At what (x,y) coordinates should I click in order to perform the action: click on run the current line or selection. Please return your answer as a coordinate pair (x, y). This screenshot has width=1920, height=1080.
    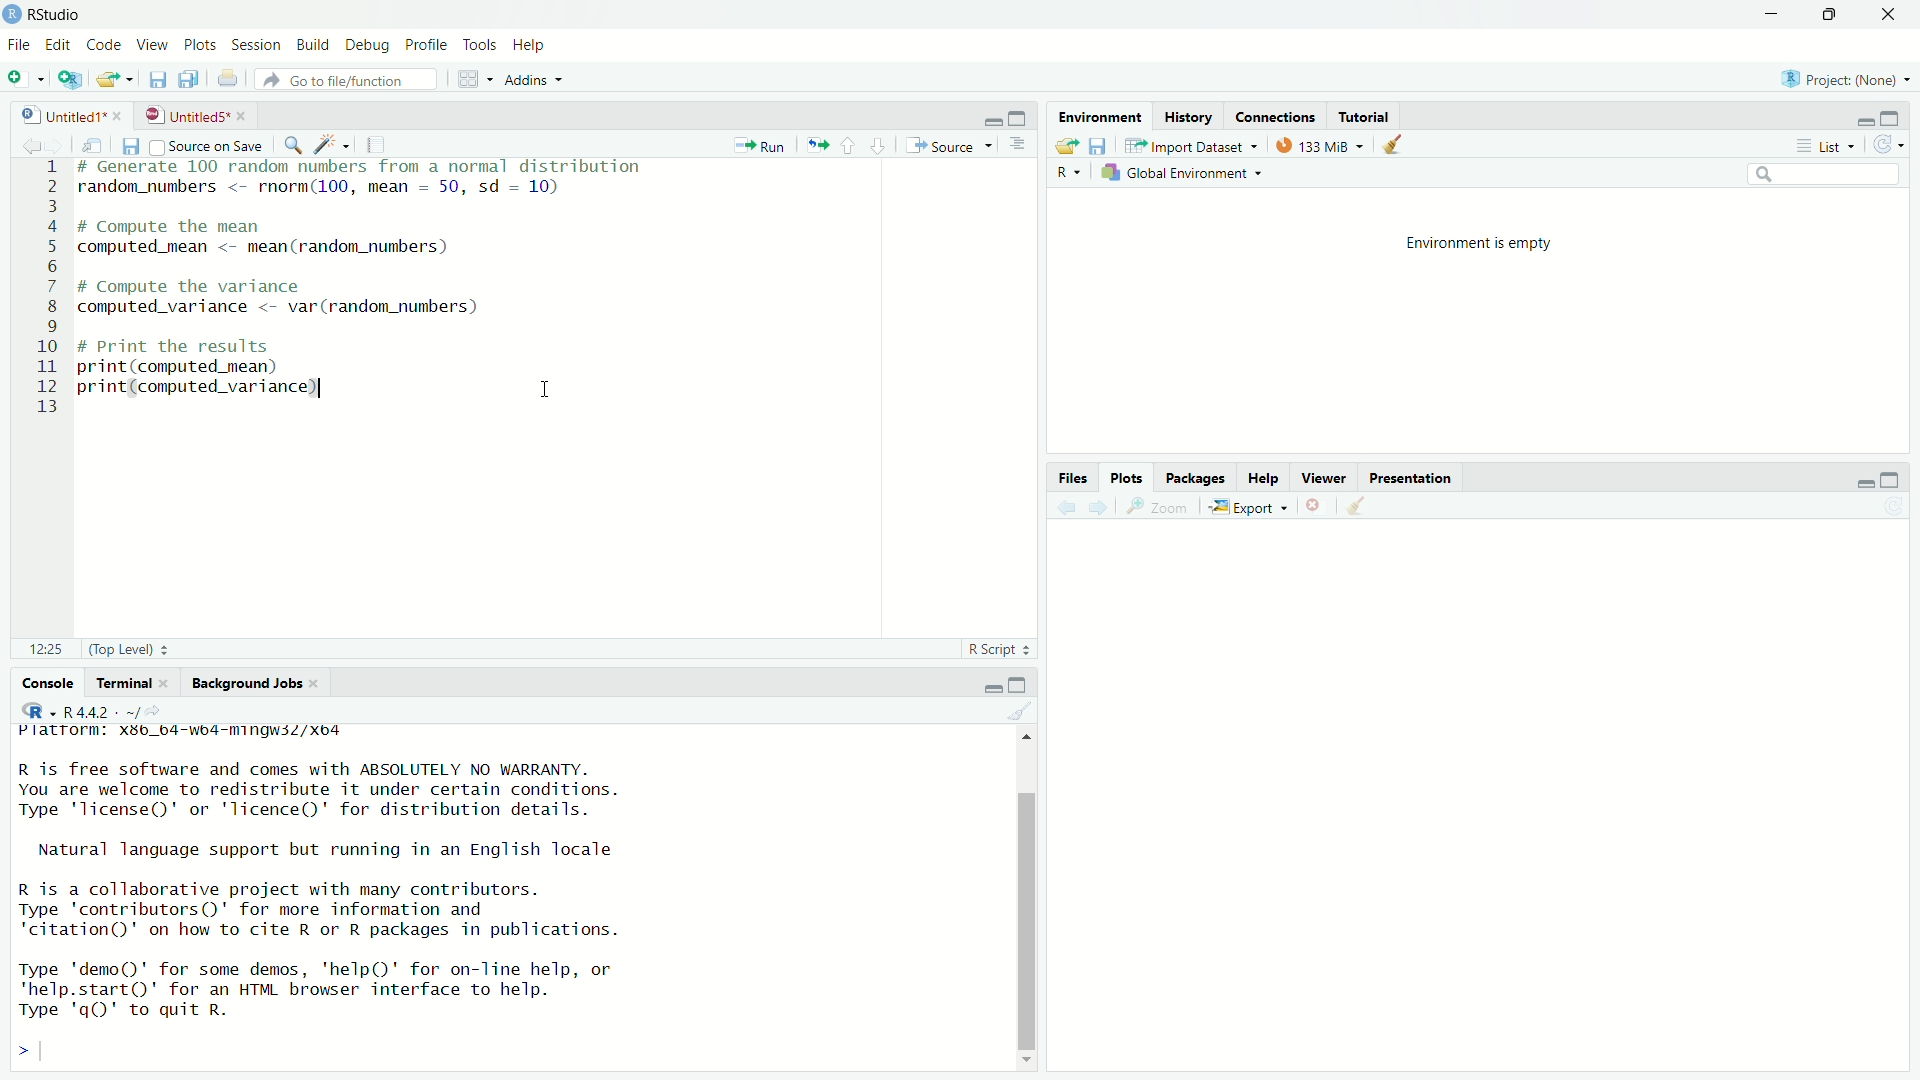
    Looking at the image, I should click on (762, 145).